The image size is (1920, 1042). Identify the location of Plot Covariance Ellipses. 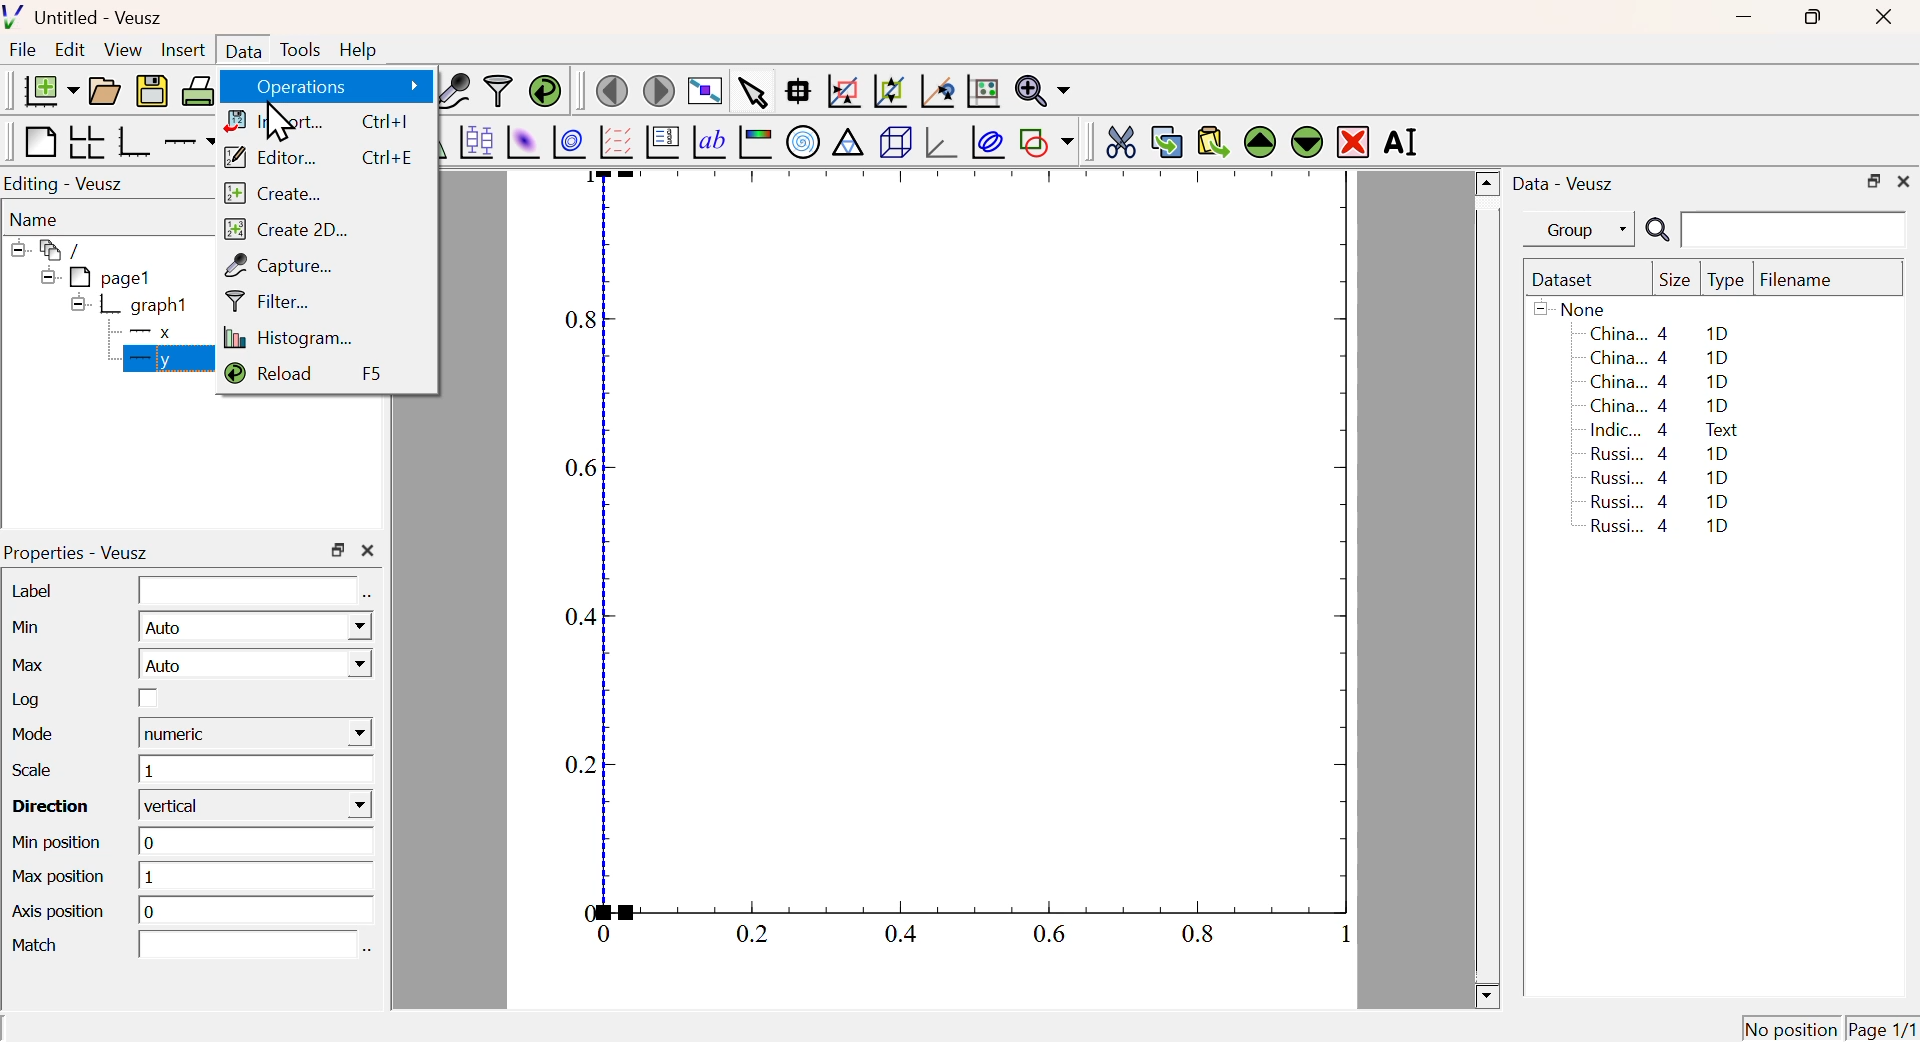
(988, 144).